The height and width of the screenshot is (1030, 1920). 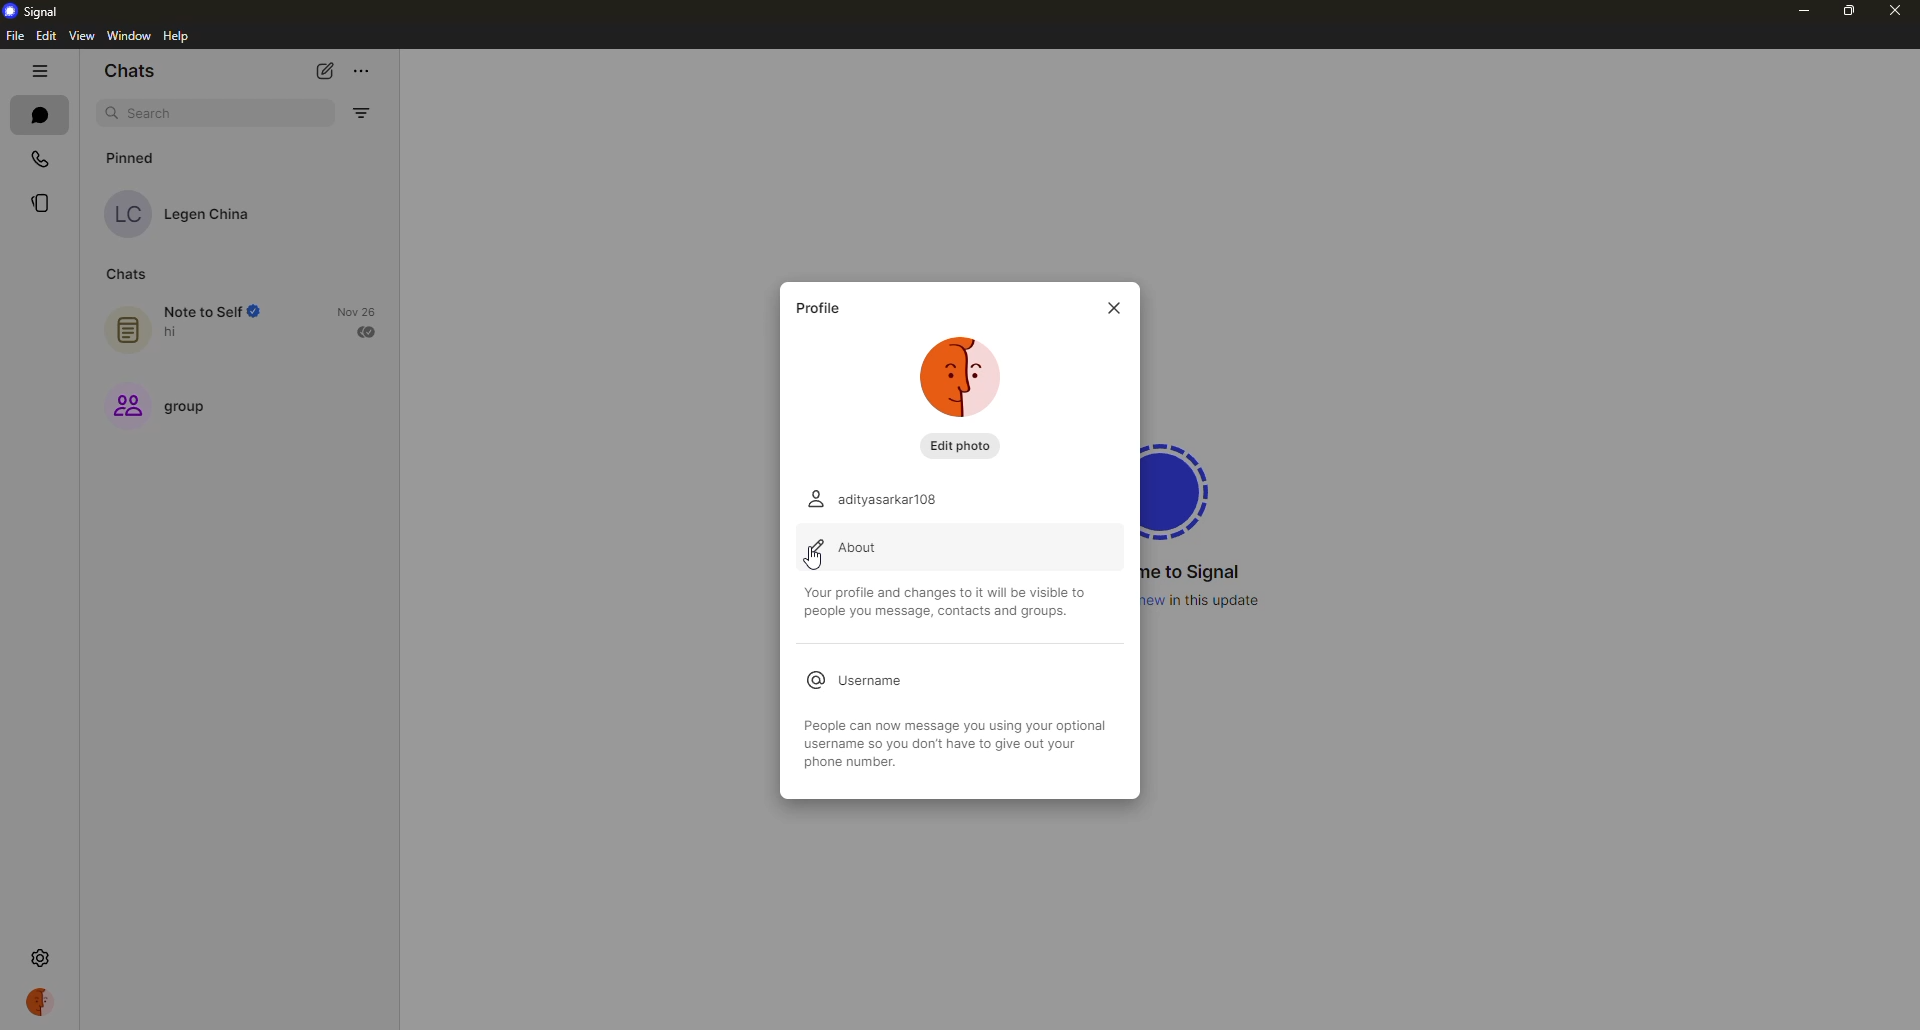 What do you see at coordinates (80, 37) in the screenshot?
I see `view` at bounding box center [80, 37].